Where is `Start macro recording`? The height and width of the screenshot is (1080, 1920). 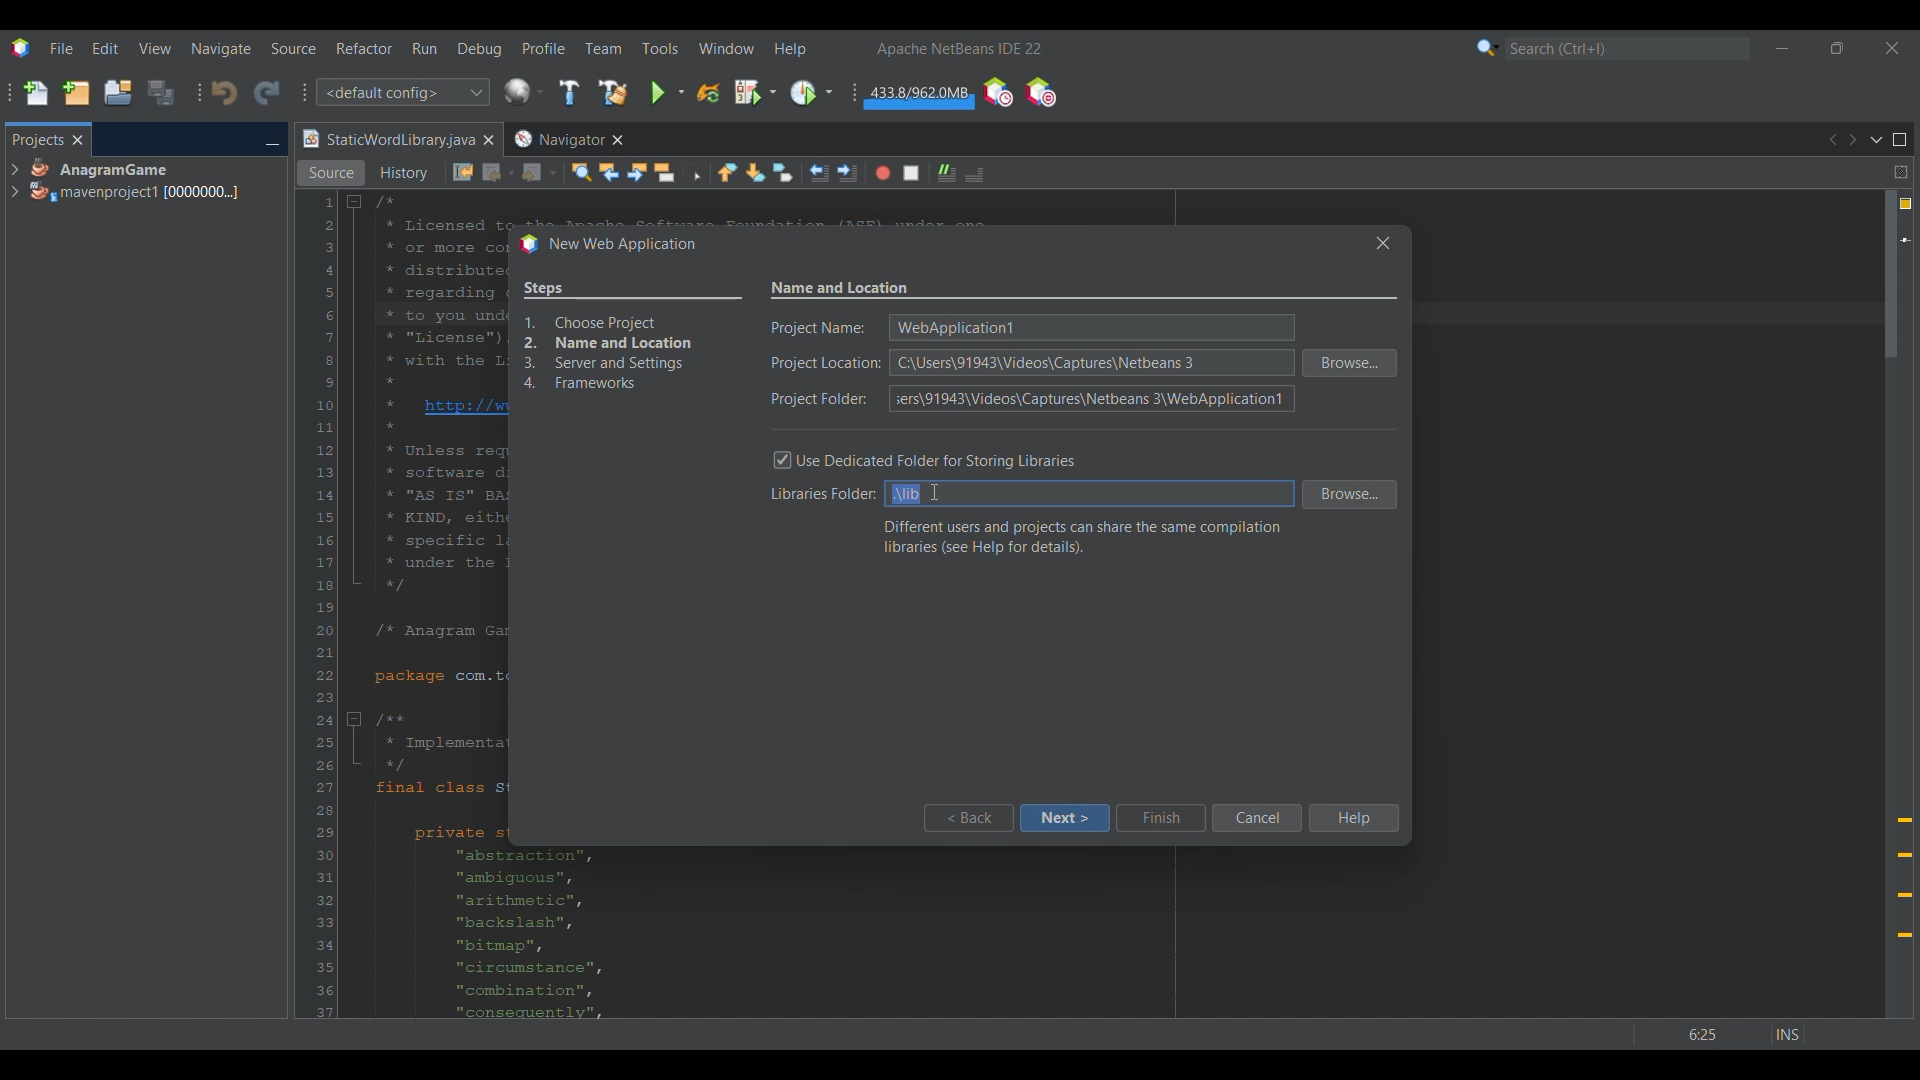
Start macro recording is located at coordinates (883, 173).